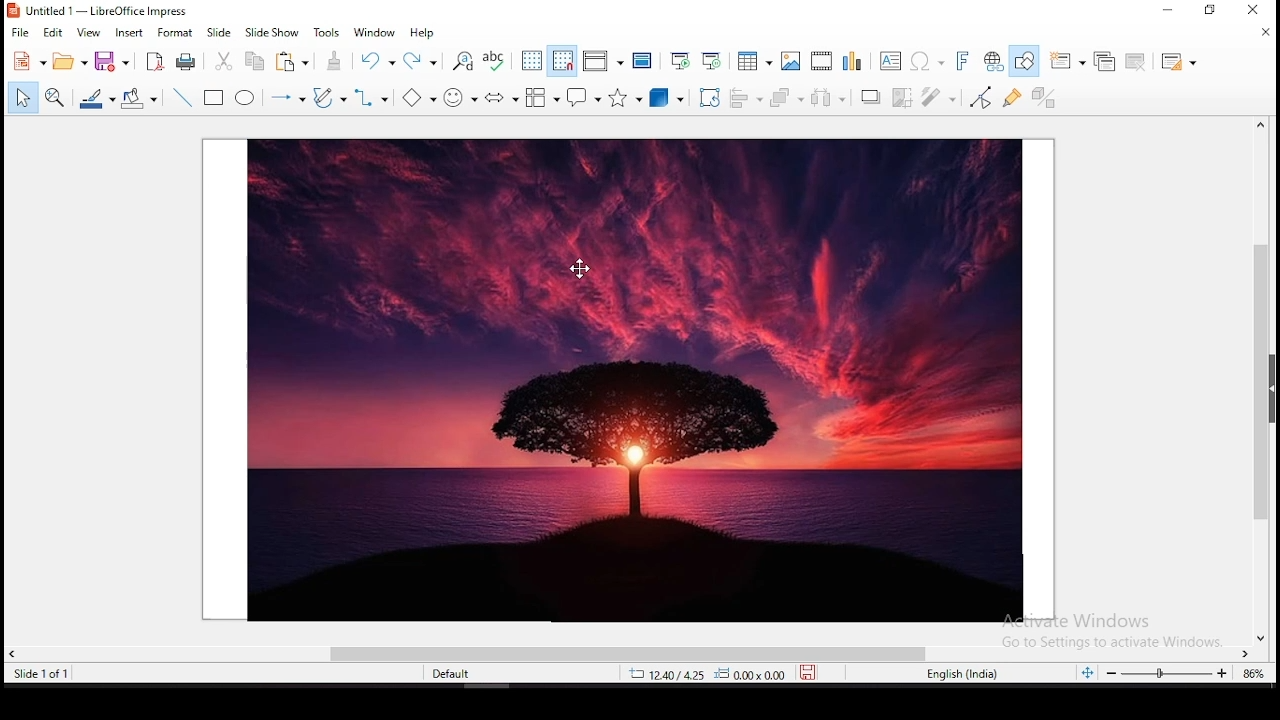 This screenshot has width=1280, height=720. I want to click on text box, so click(890, 61).